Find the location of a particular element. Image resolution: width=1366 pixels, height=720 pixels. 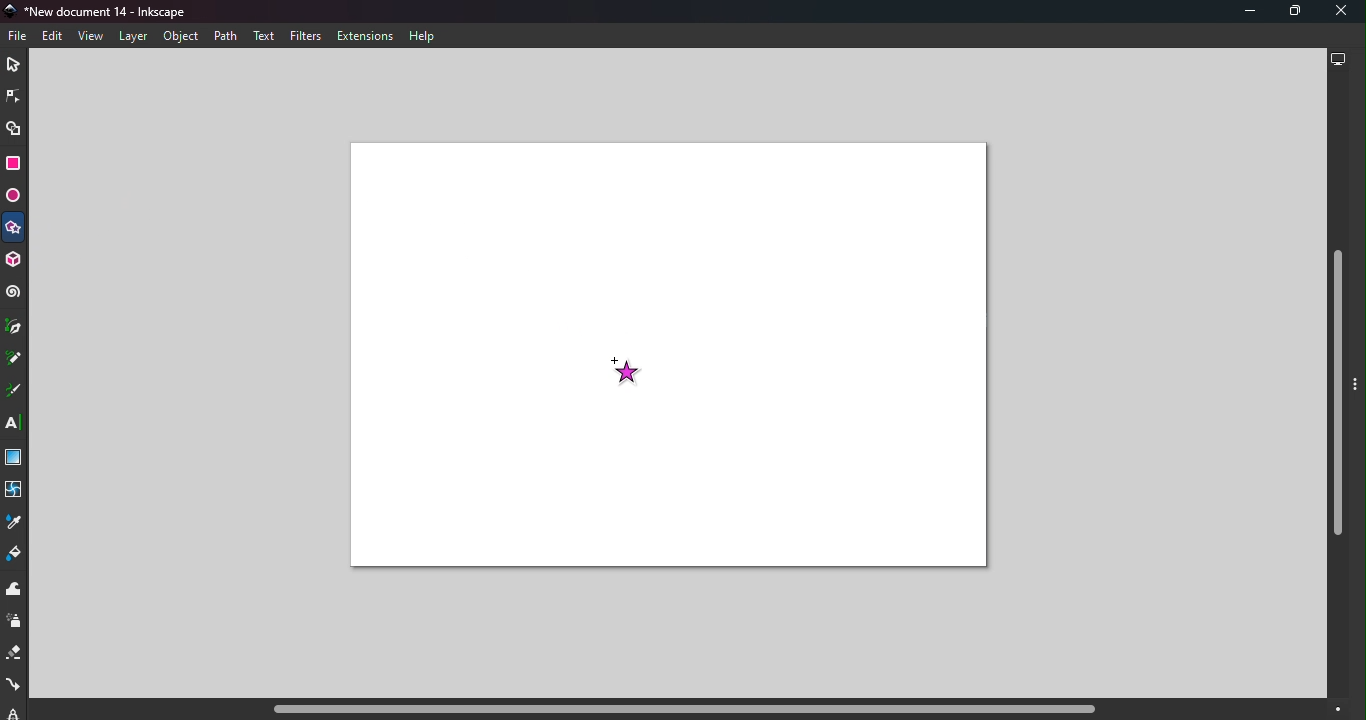

Cursor is located at coordinates (630, 374).